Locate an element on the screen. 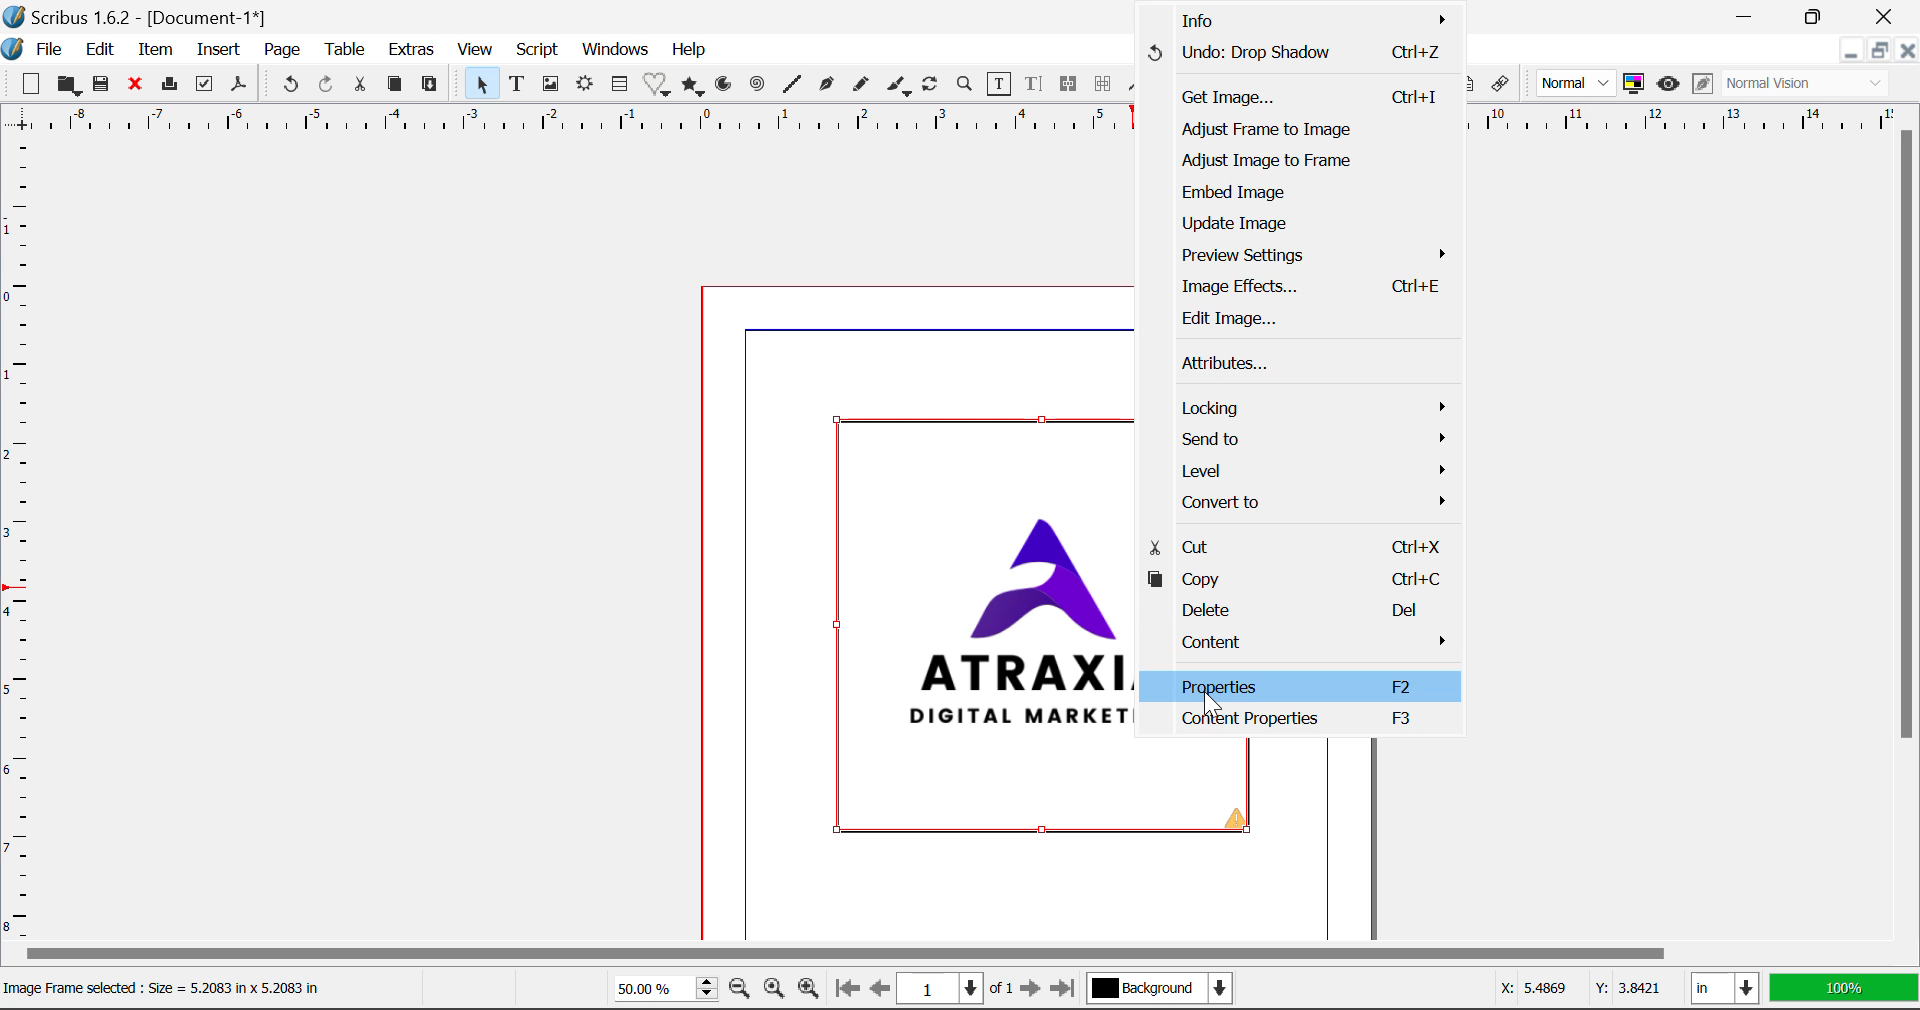 Image resolution: width=1920 pixels, height=1010 pixels. Horizontal Scroll Bar is located at coordinates (934, 954).